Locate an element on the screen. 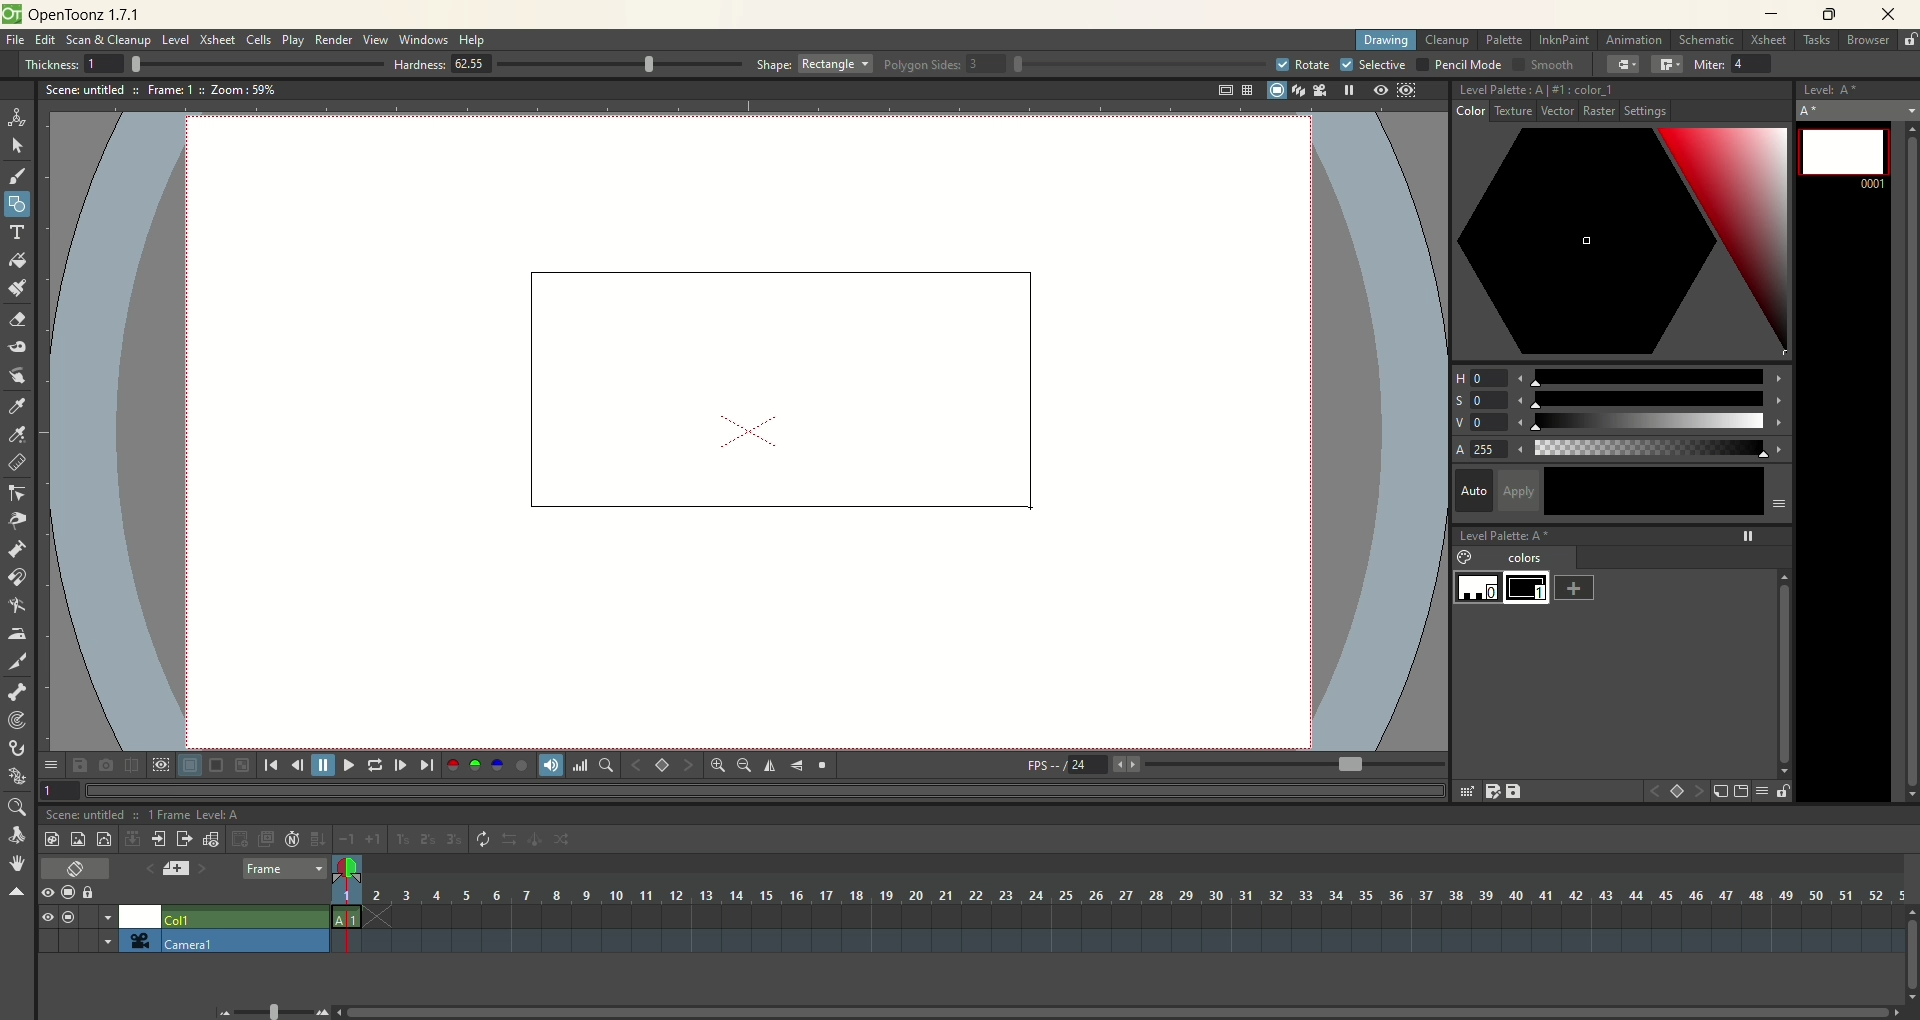  cleanup palette is located at coordinates (1622, 90).